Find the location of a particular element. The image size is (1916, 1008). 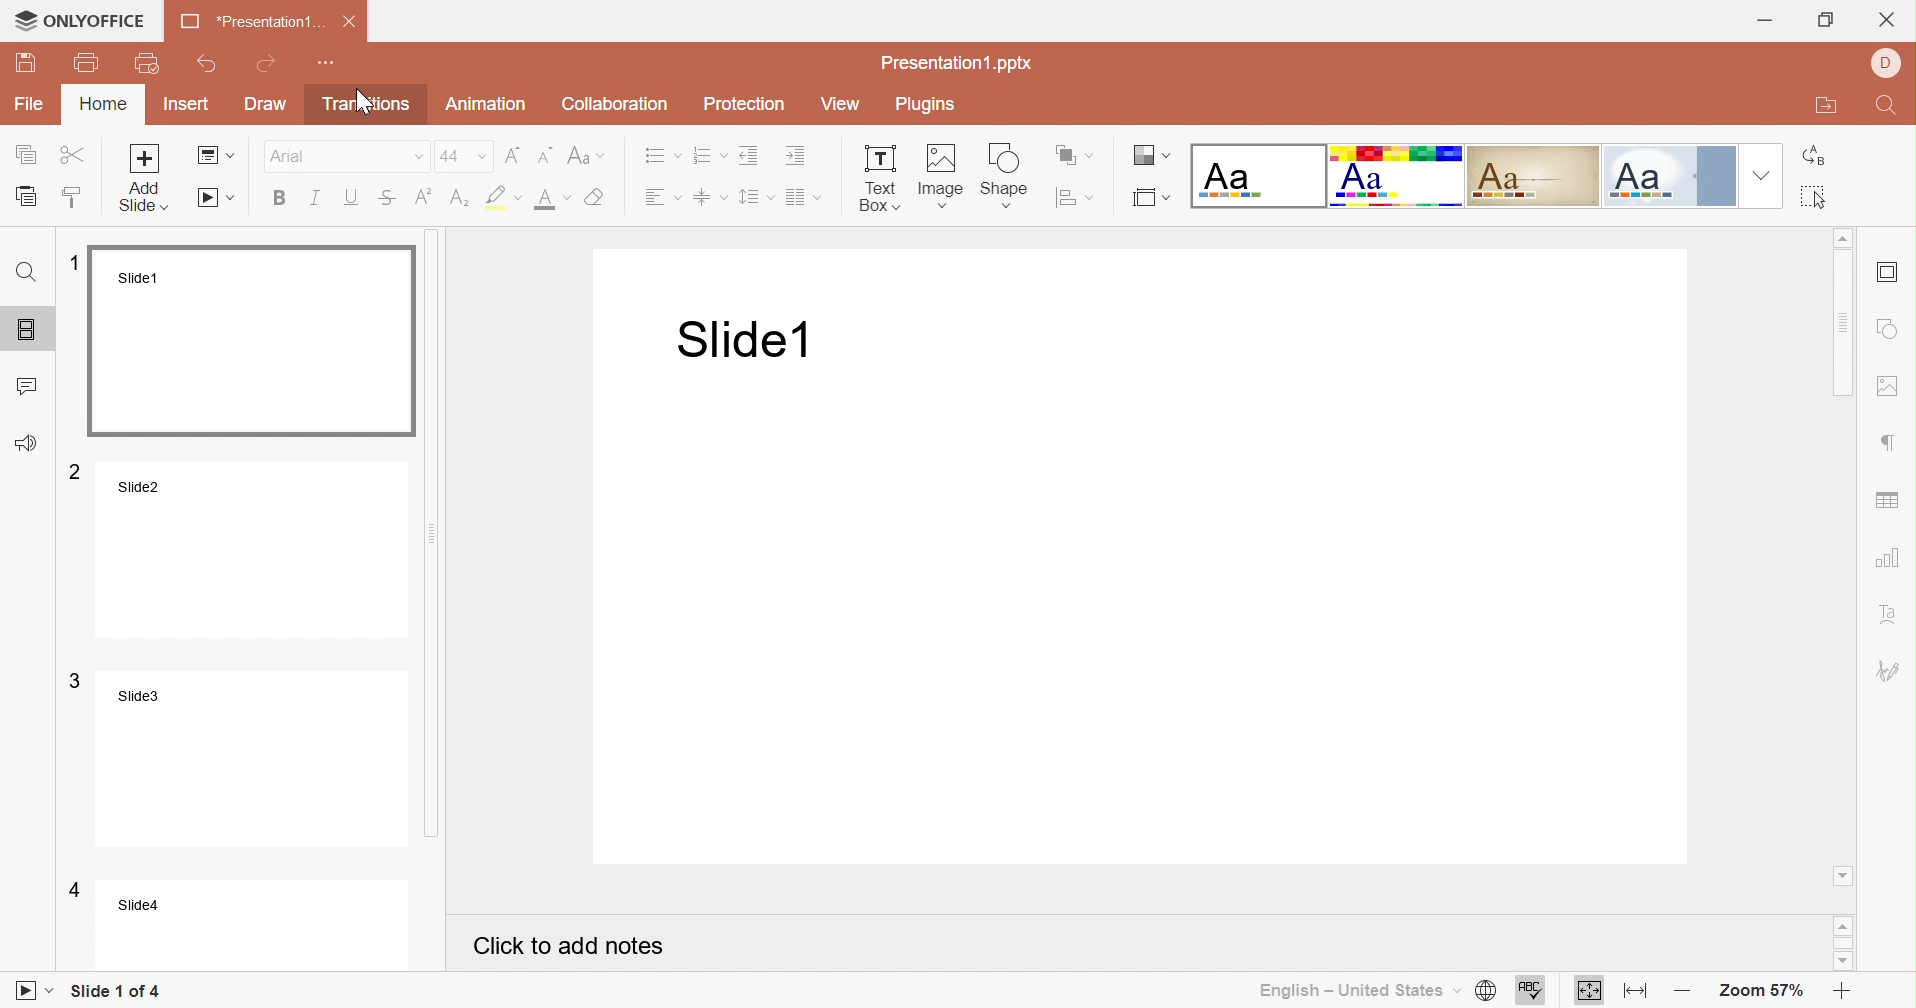

Animation is located at coordinates (486, 107).